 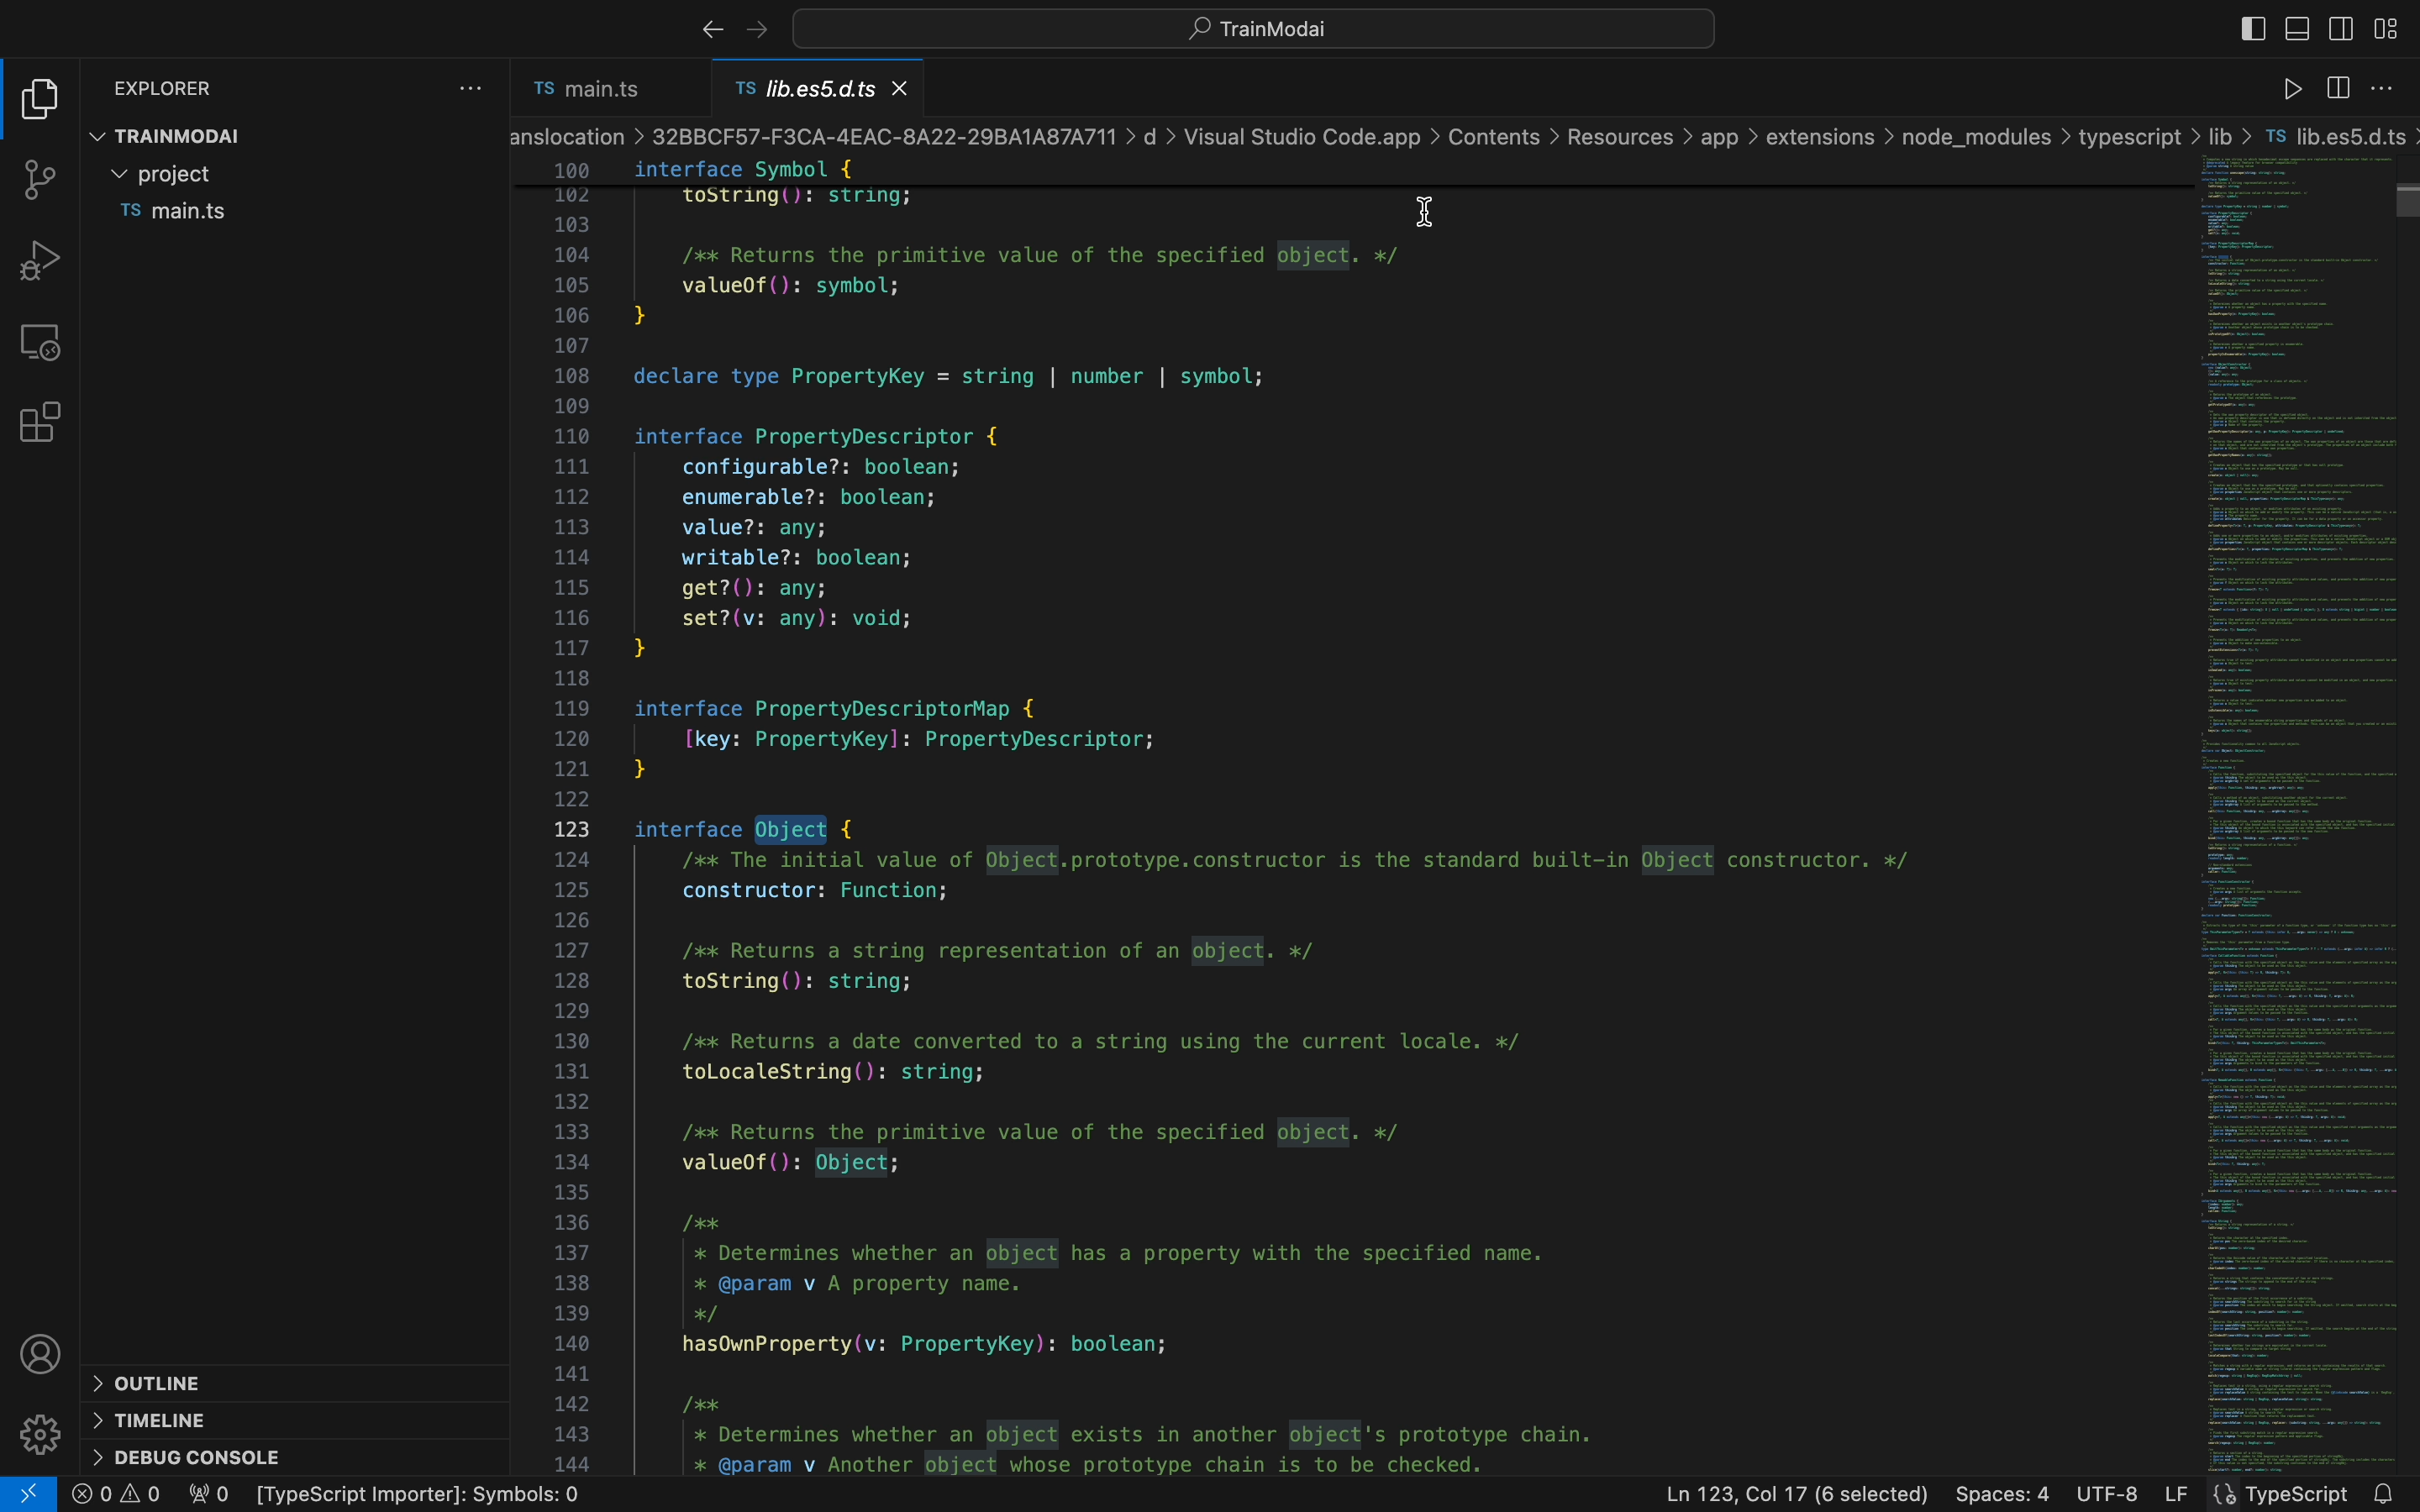 What do you see at coordinates (173, 213) in the screenshot?
I see `file` at bounding box center [173, 213].